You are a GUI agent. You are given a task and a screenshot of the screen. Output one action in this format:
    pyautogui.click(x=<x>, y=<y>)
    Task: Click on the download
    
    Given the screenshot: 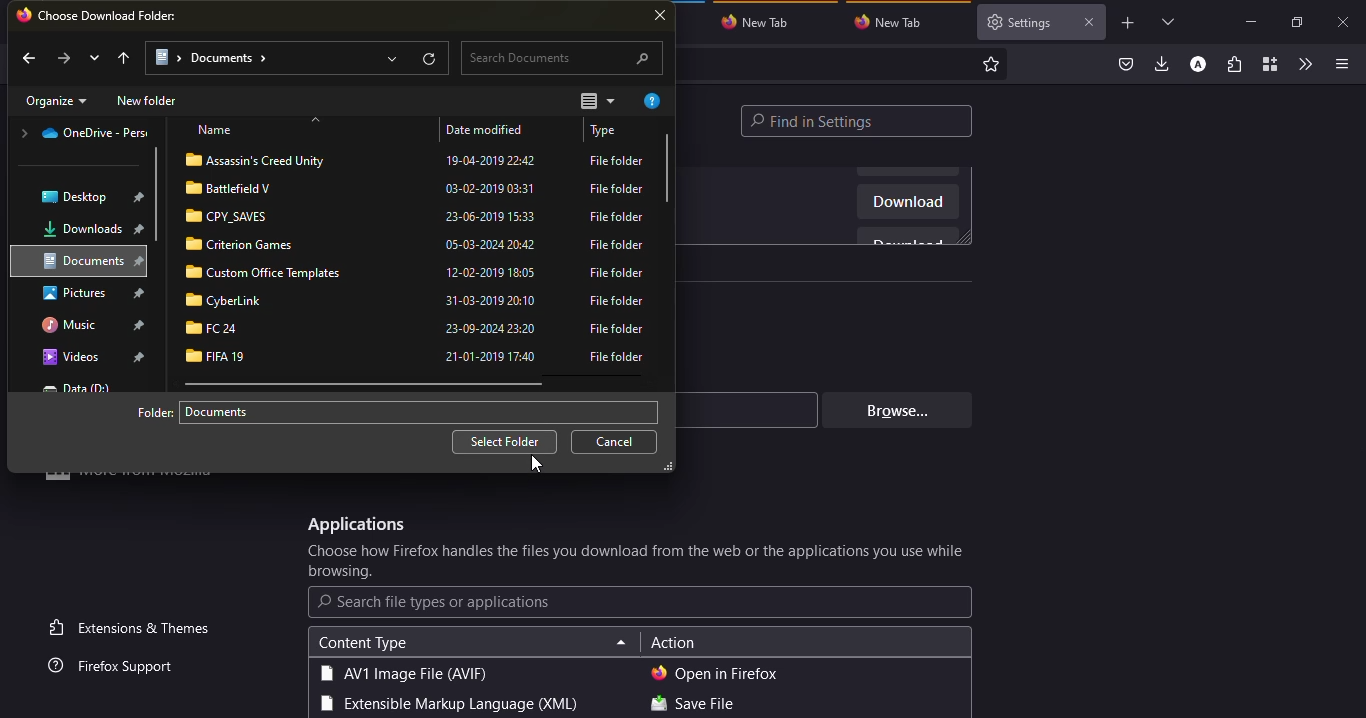 What is the action you would take?
    pyautogui.click(x=908, y=204)
    